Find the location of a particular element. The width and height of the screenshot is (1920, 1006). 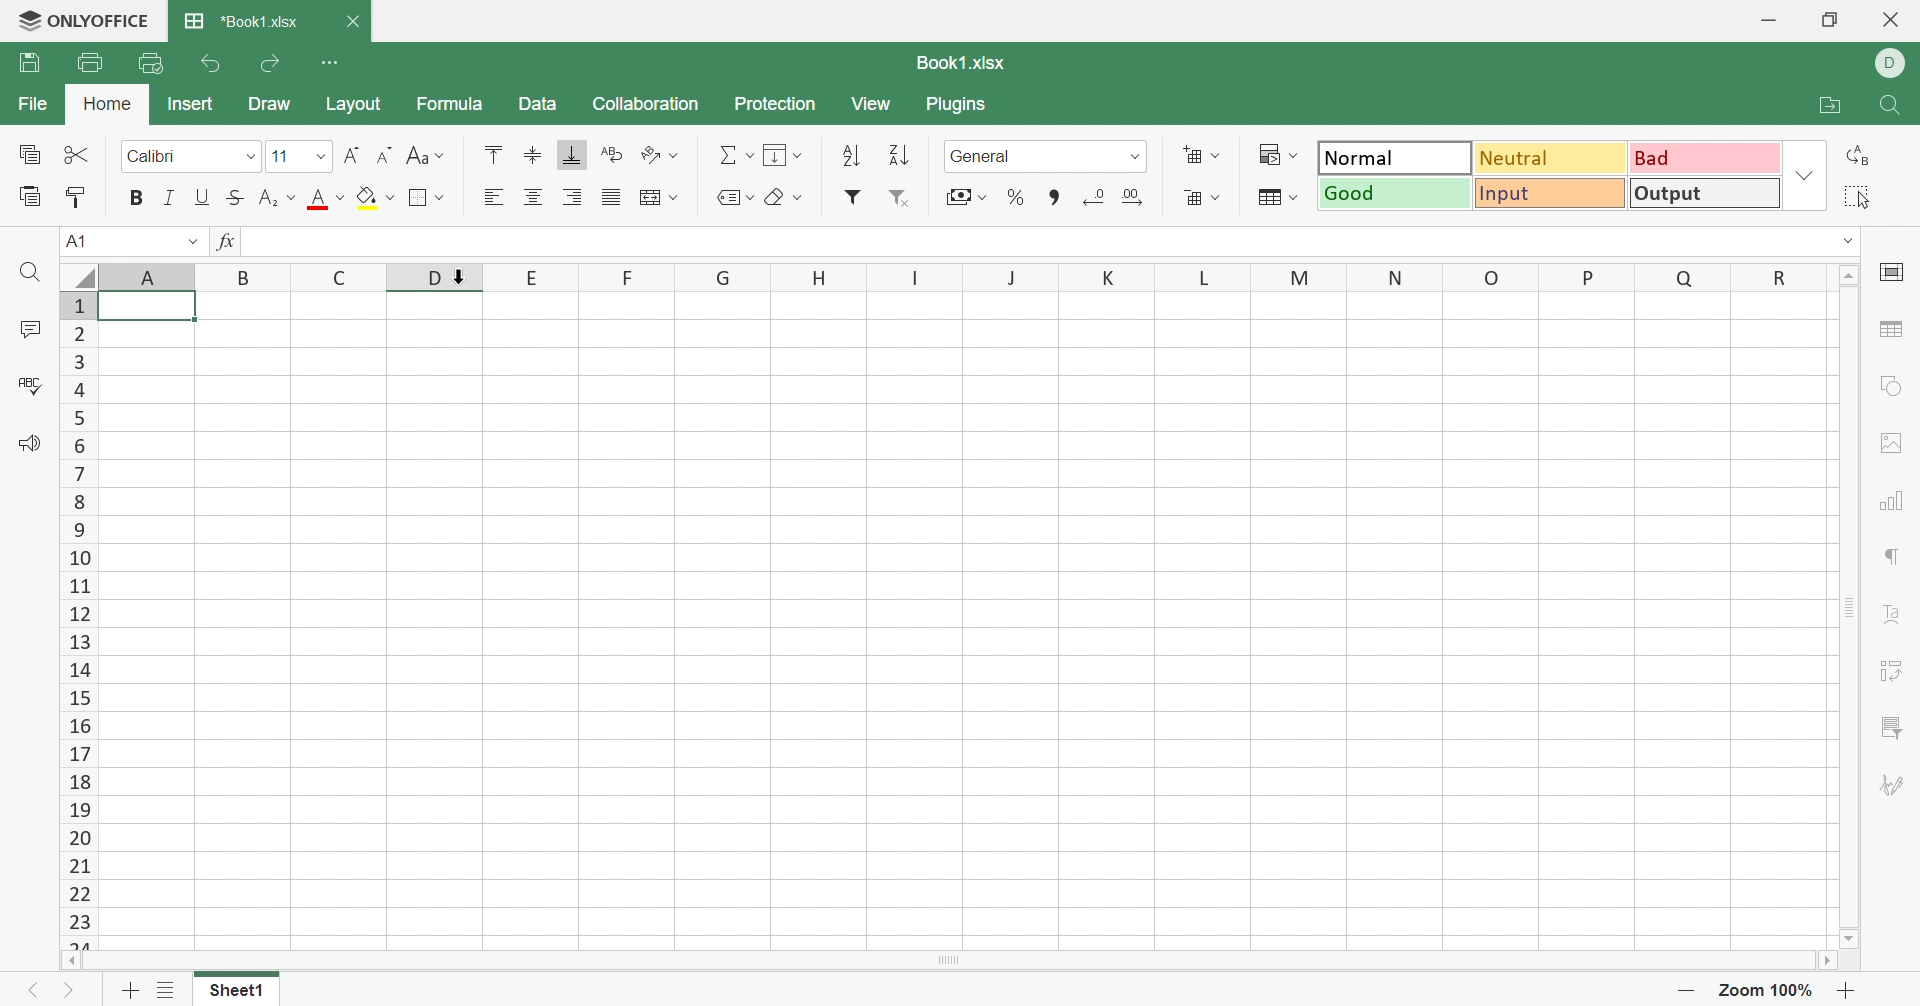

Decrement font size is located at coordinates (385, 153).